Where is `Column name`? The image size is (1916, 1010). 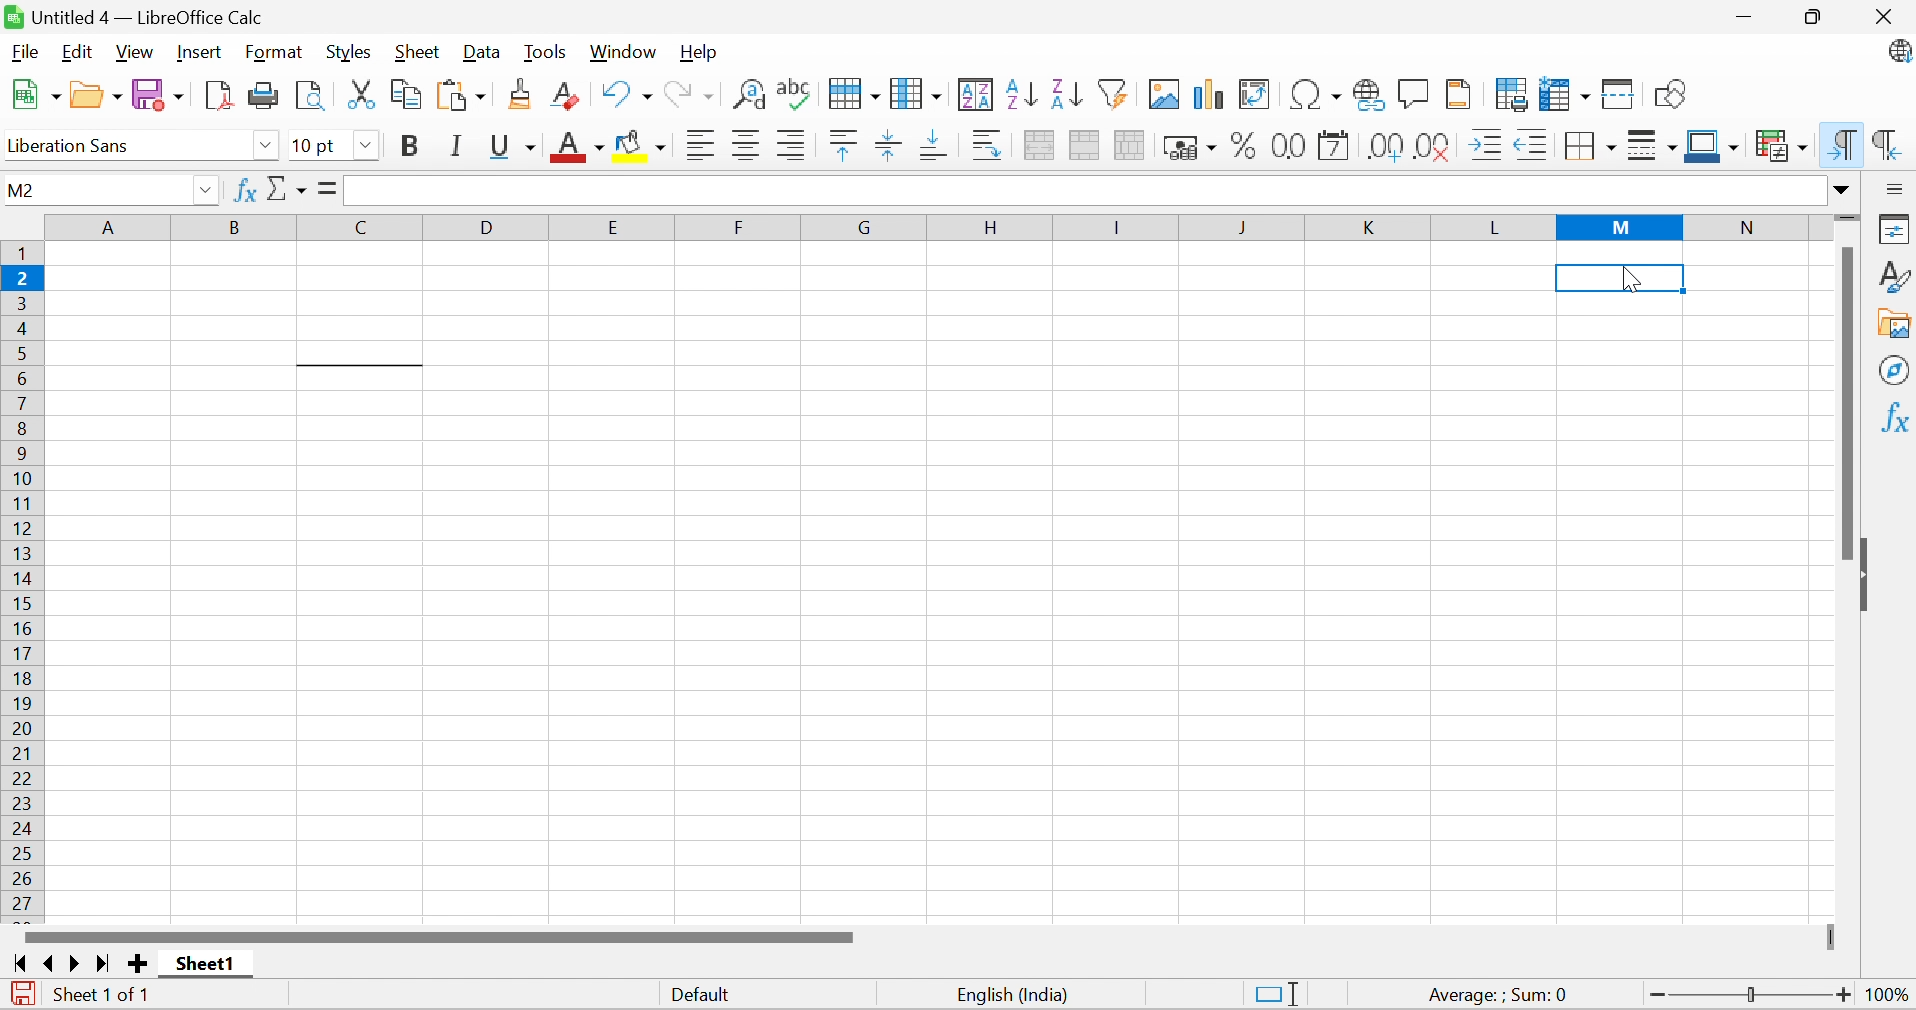 Column name is located at coordinates (928, 226).